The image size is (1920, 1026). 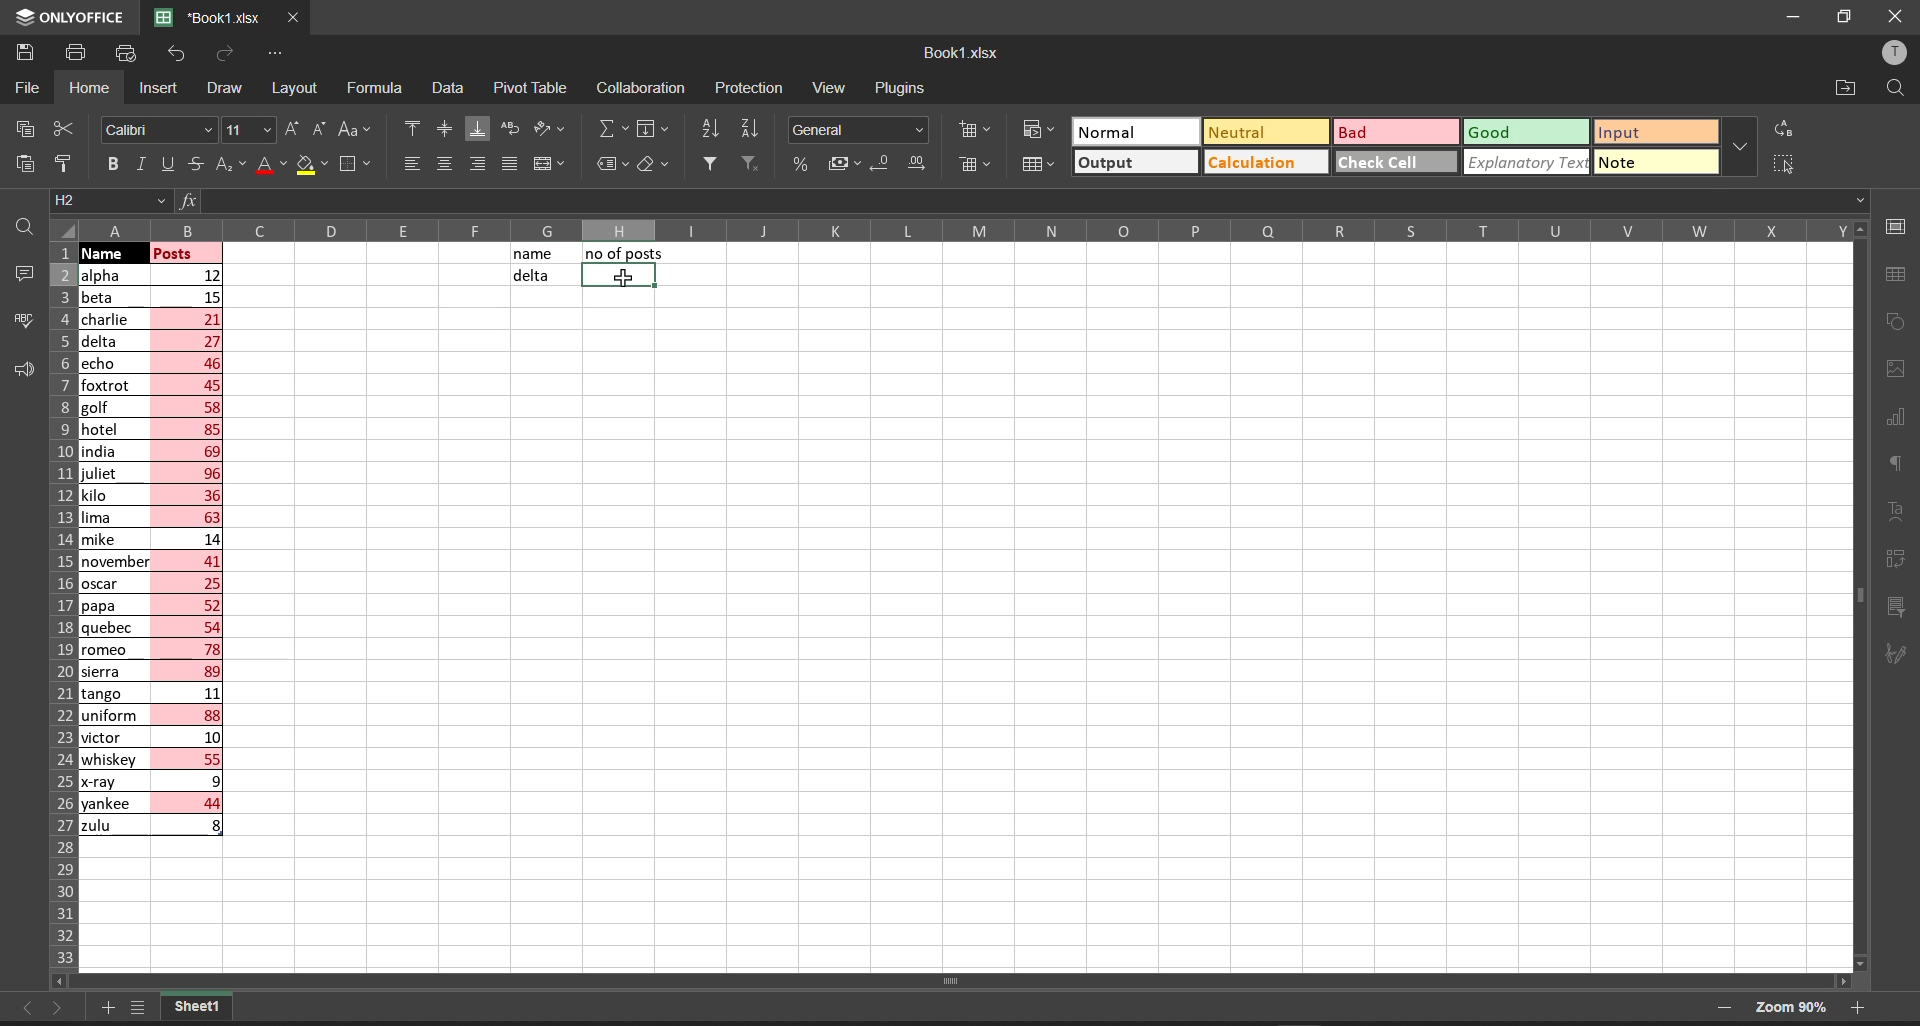 I want to click on draw, so click(x=221, y=88).